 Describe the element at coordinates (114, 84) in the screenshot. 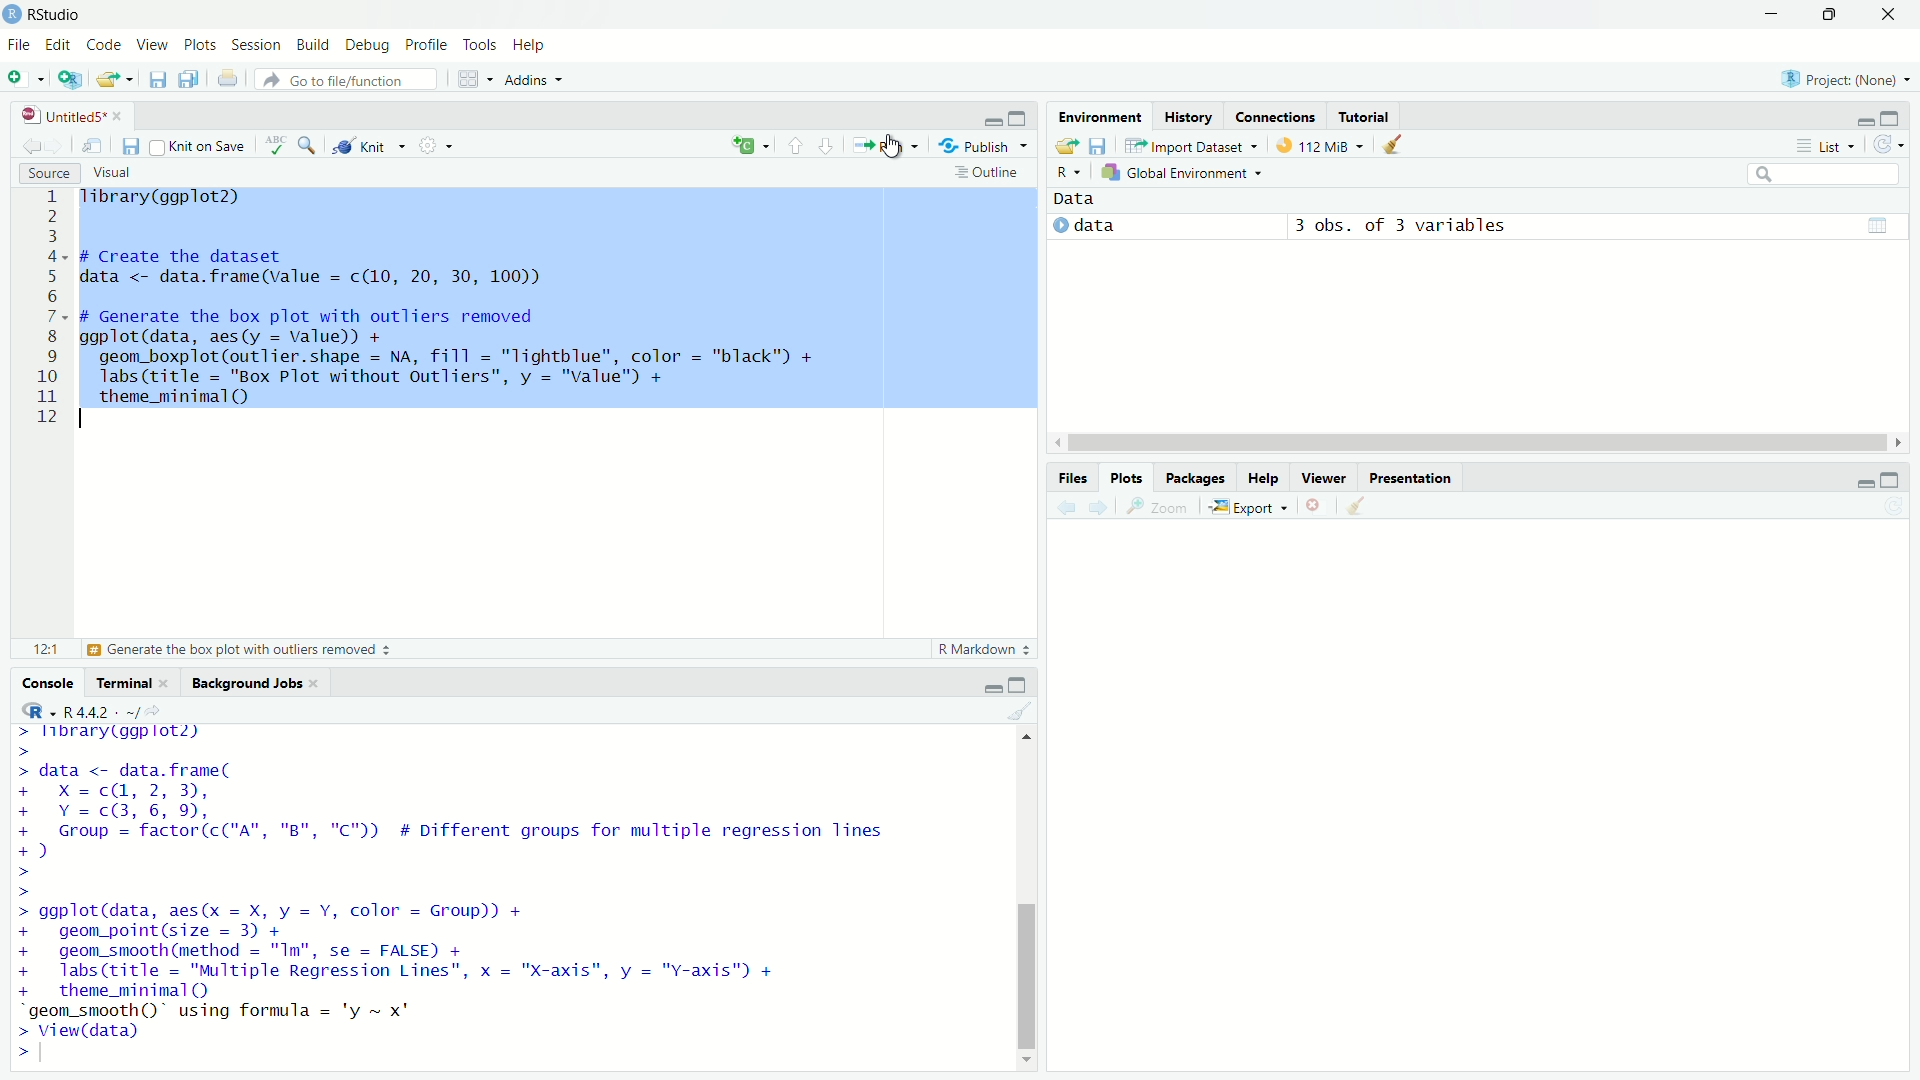

I see `export` at that location.